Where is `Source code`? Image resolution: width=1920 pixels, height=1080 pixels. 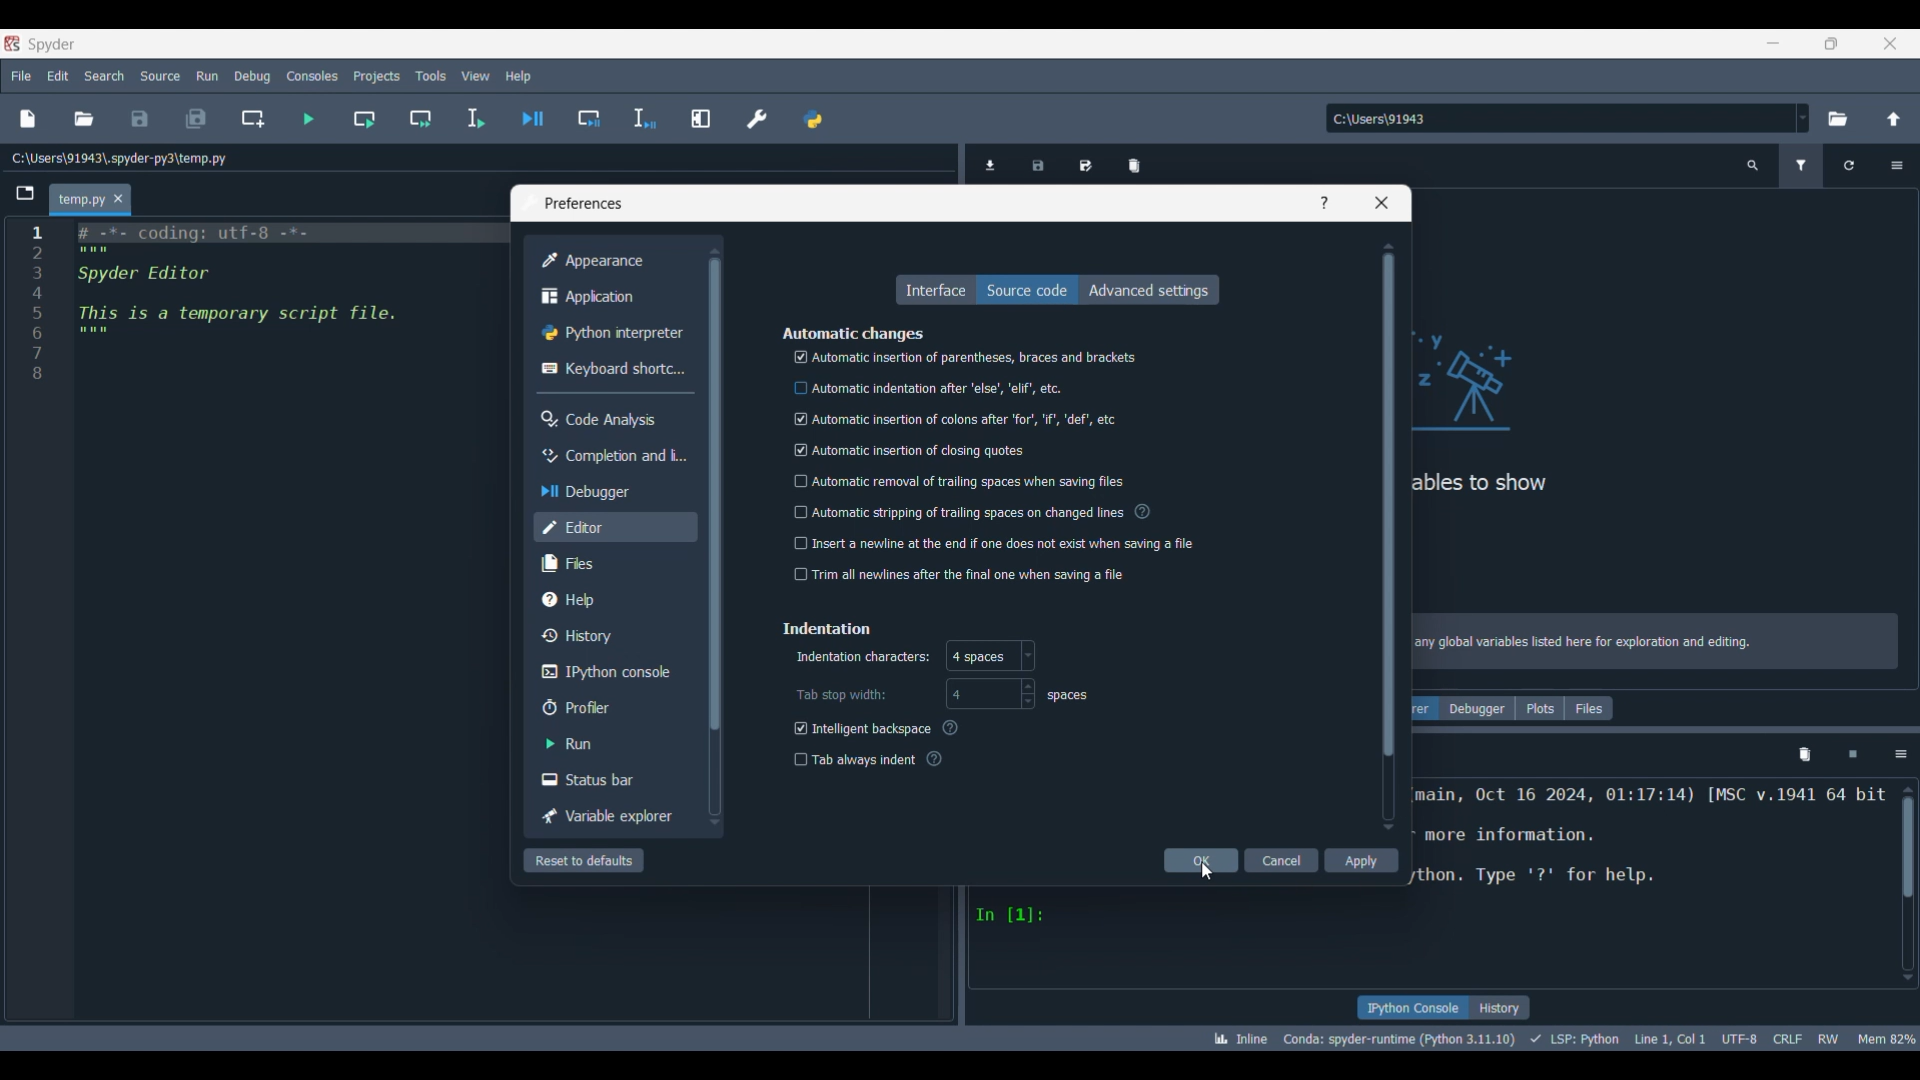 Source code is located at coordinates (1027, 290).